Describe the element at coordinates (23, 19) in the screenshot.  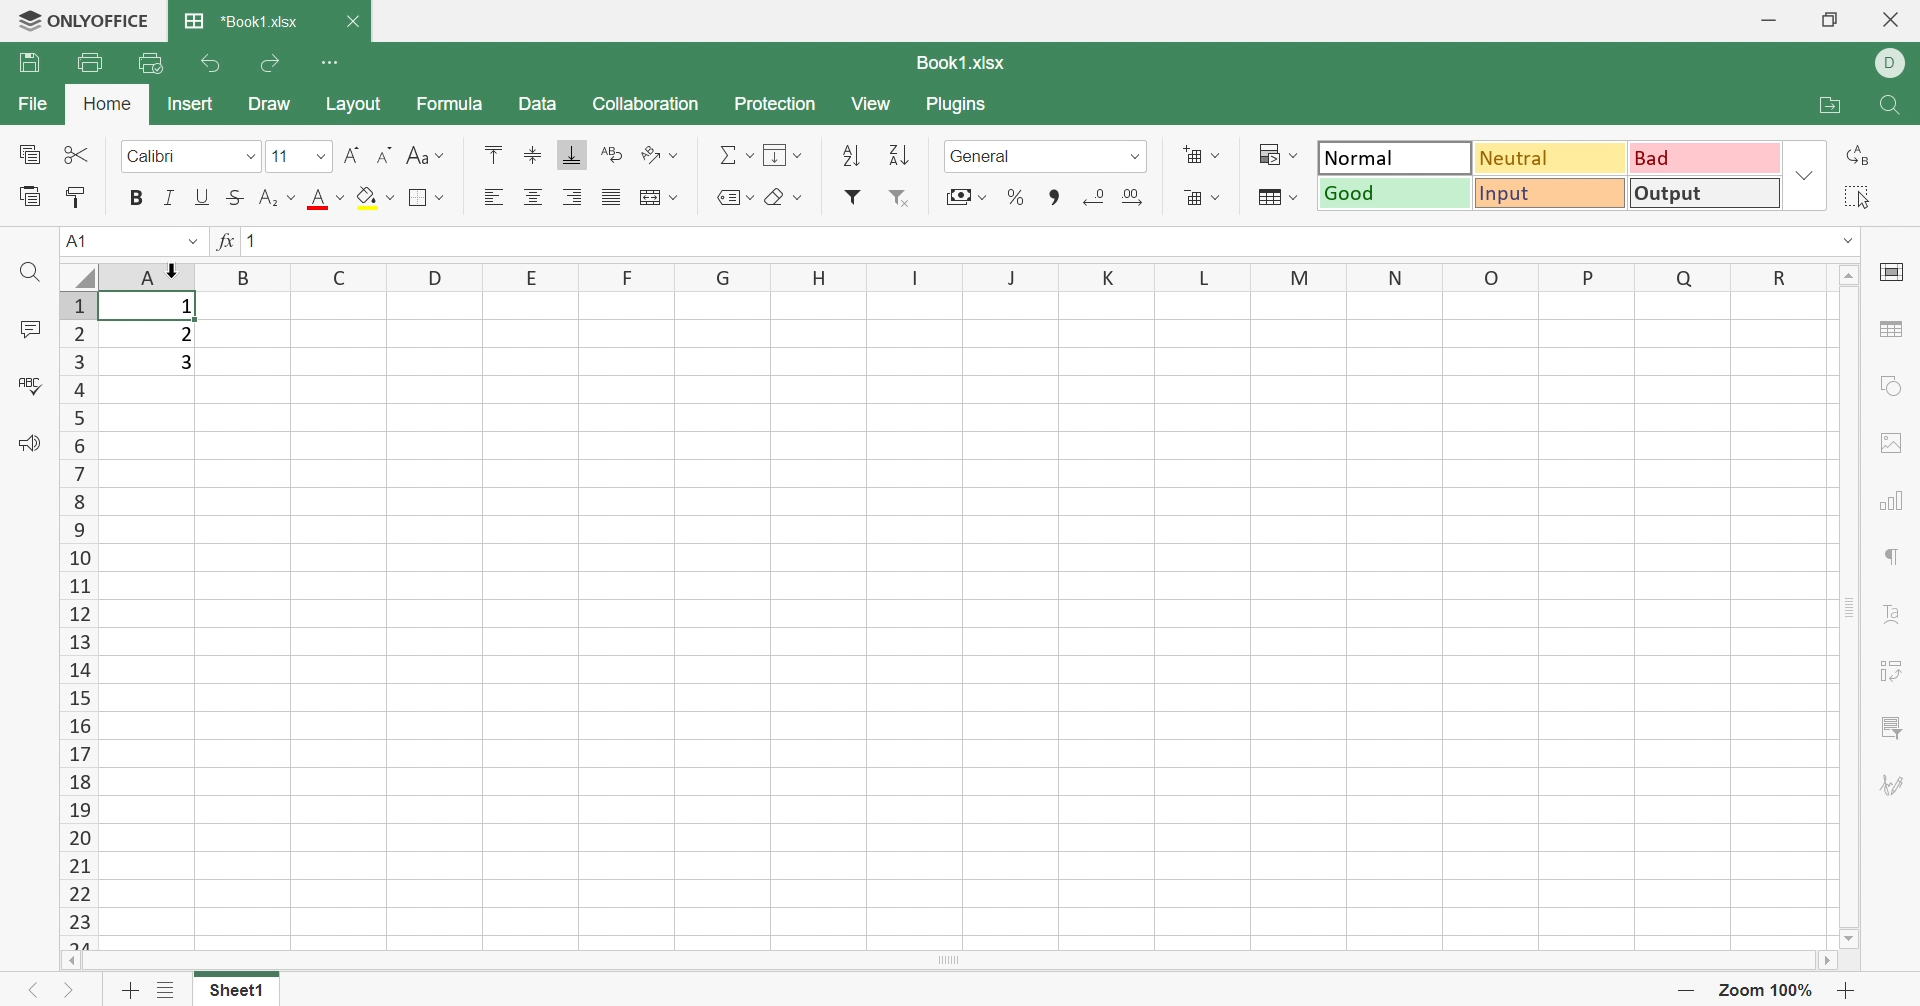
I see `logo` at that location.